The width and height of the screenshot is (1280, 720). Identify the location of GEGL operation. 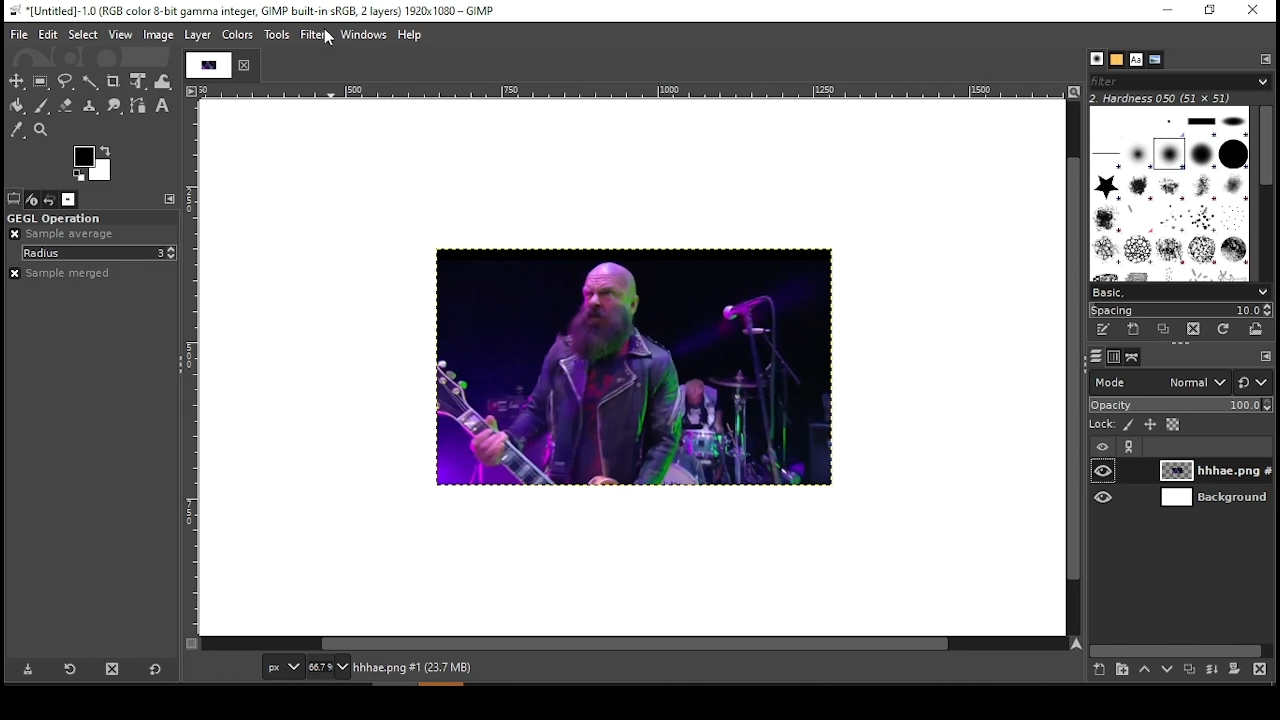
(89, 219).